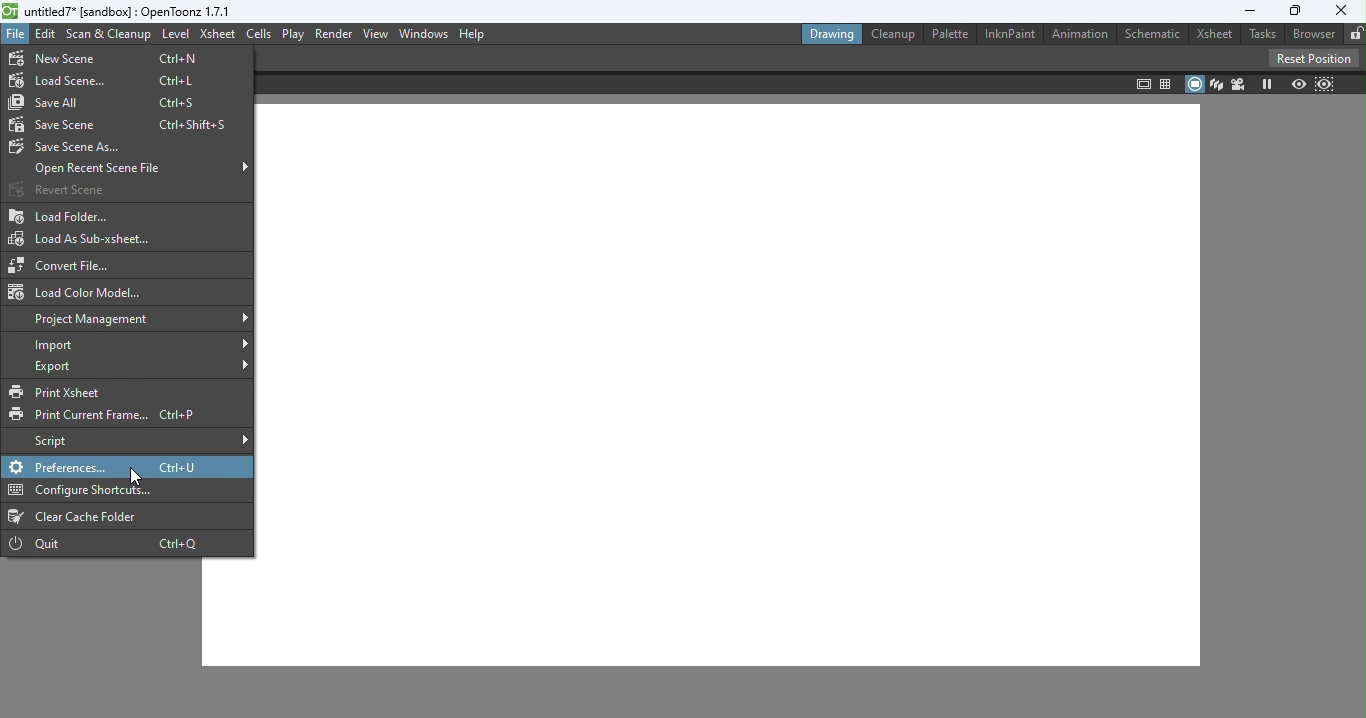 This screenshot has height=718, width=1366. I want to click on Render, so click(334, 34).